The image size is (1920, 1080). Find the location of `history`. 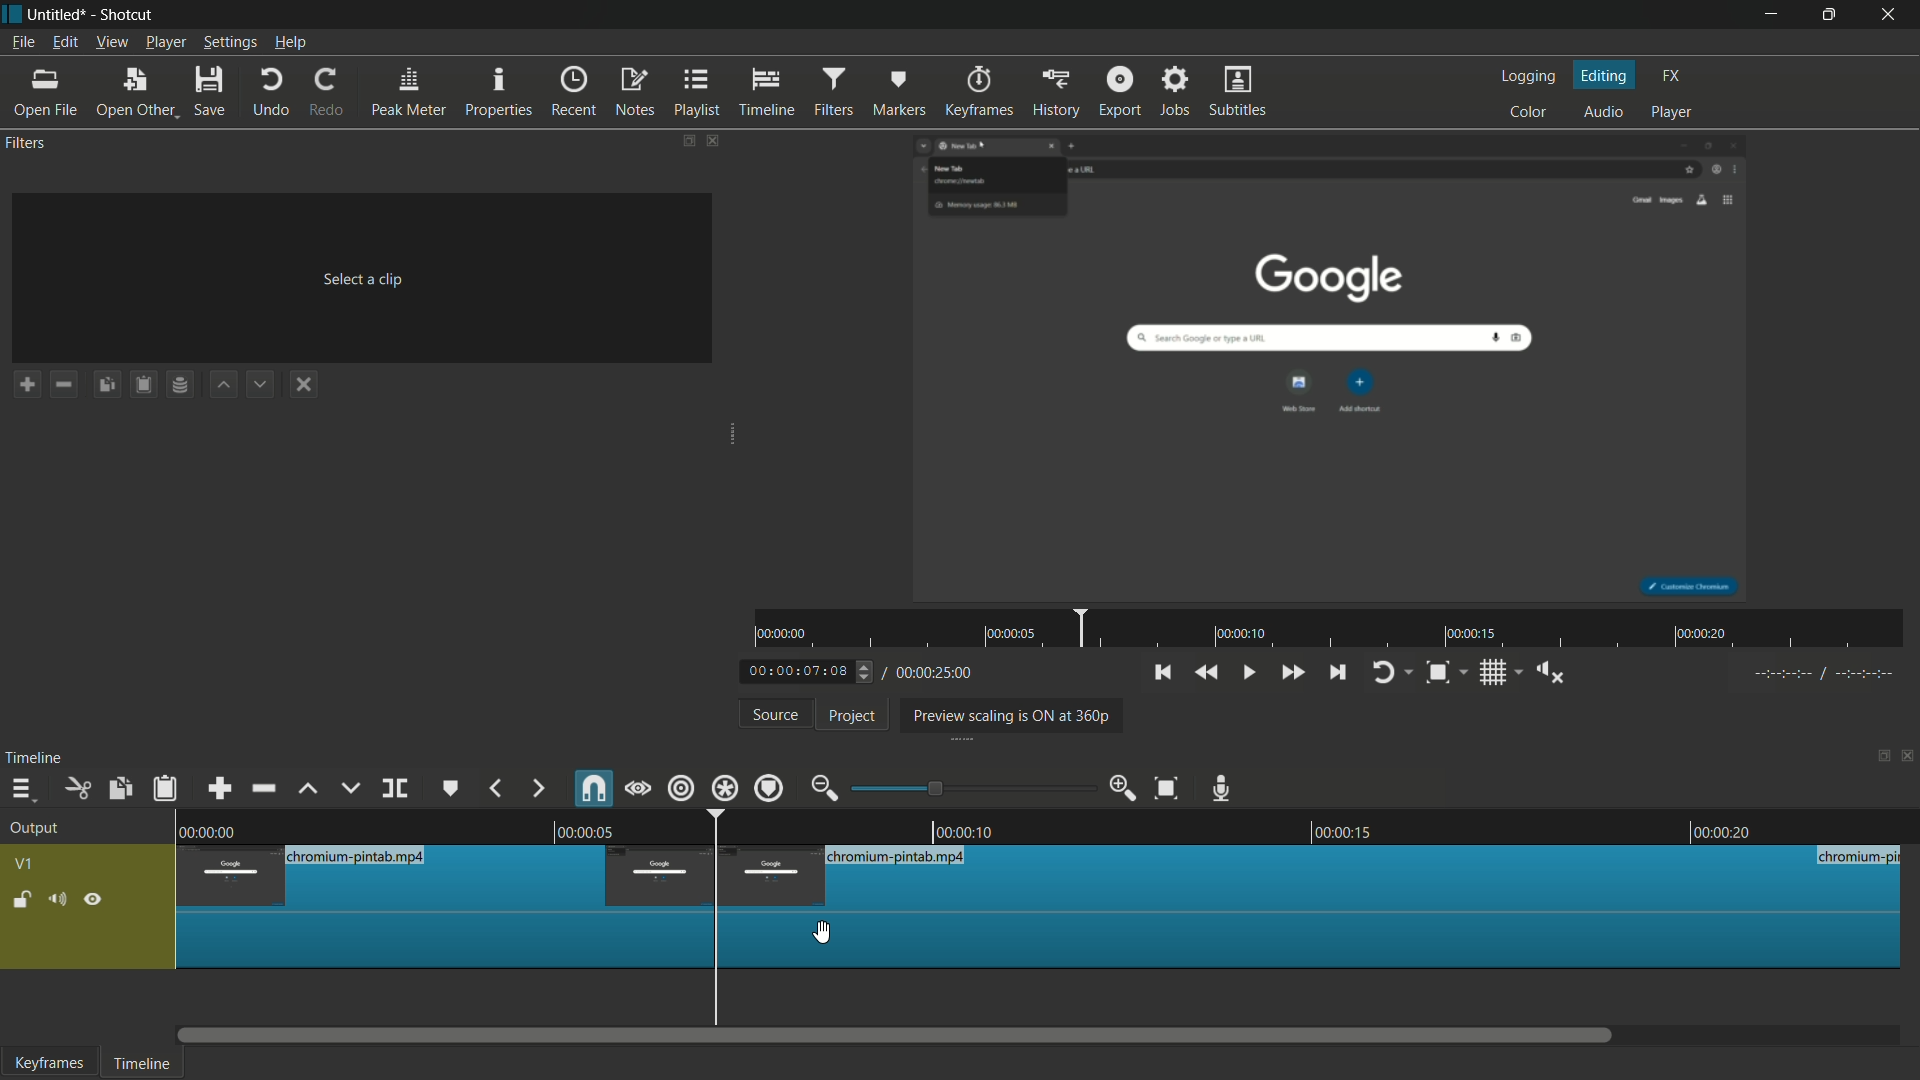

history is located at coordinates (1055, 91).